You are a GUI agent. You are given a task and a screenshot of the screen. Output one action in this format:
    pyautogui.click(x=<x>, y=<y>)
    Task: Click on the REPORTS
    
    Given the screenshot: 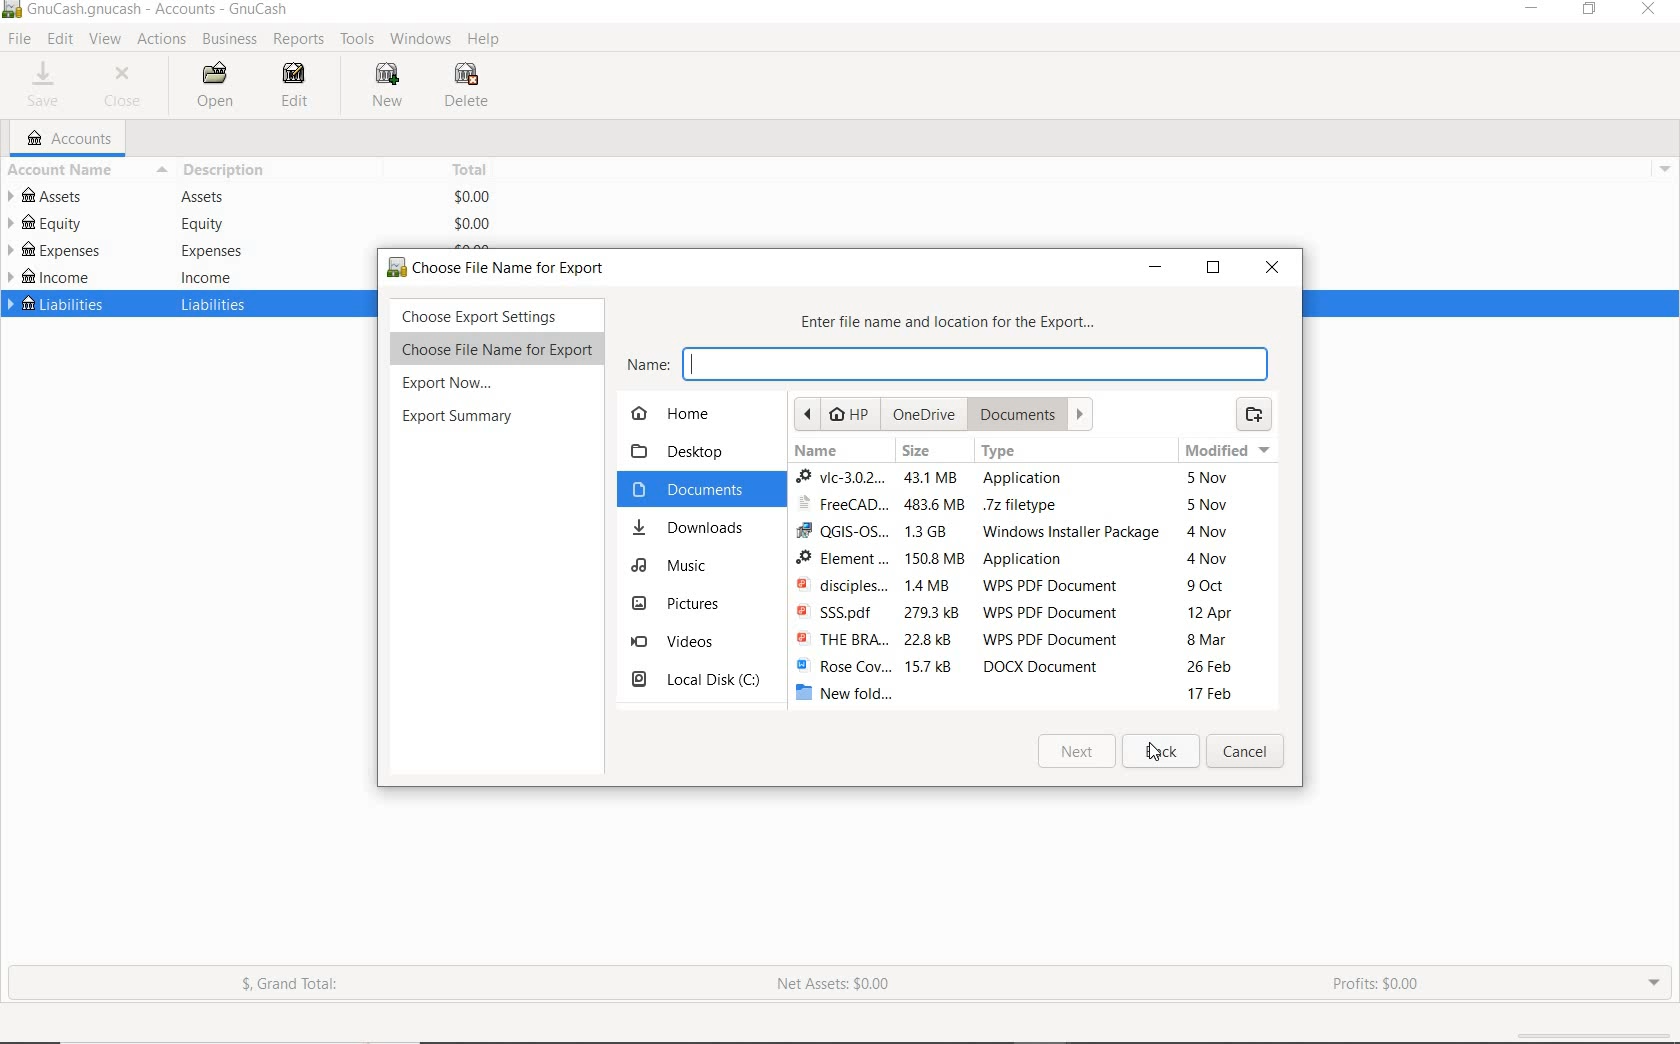 What is the action you would take?
    pyautogui.click(x=299, y=40)
    